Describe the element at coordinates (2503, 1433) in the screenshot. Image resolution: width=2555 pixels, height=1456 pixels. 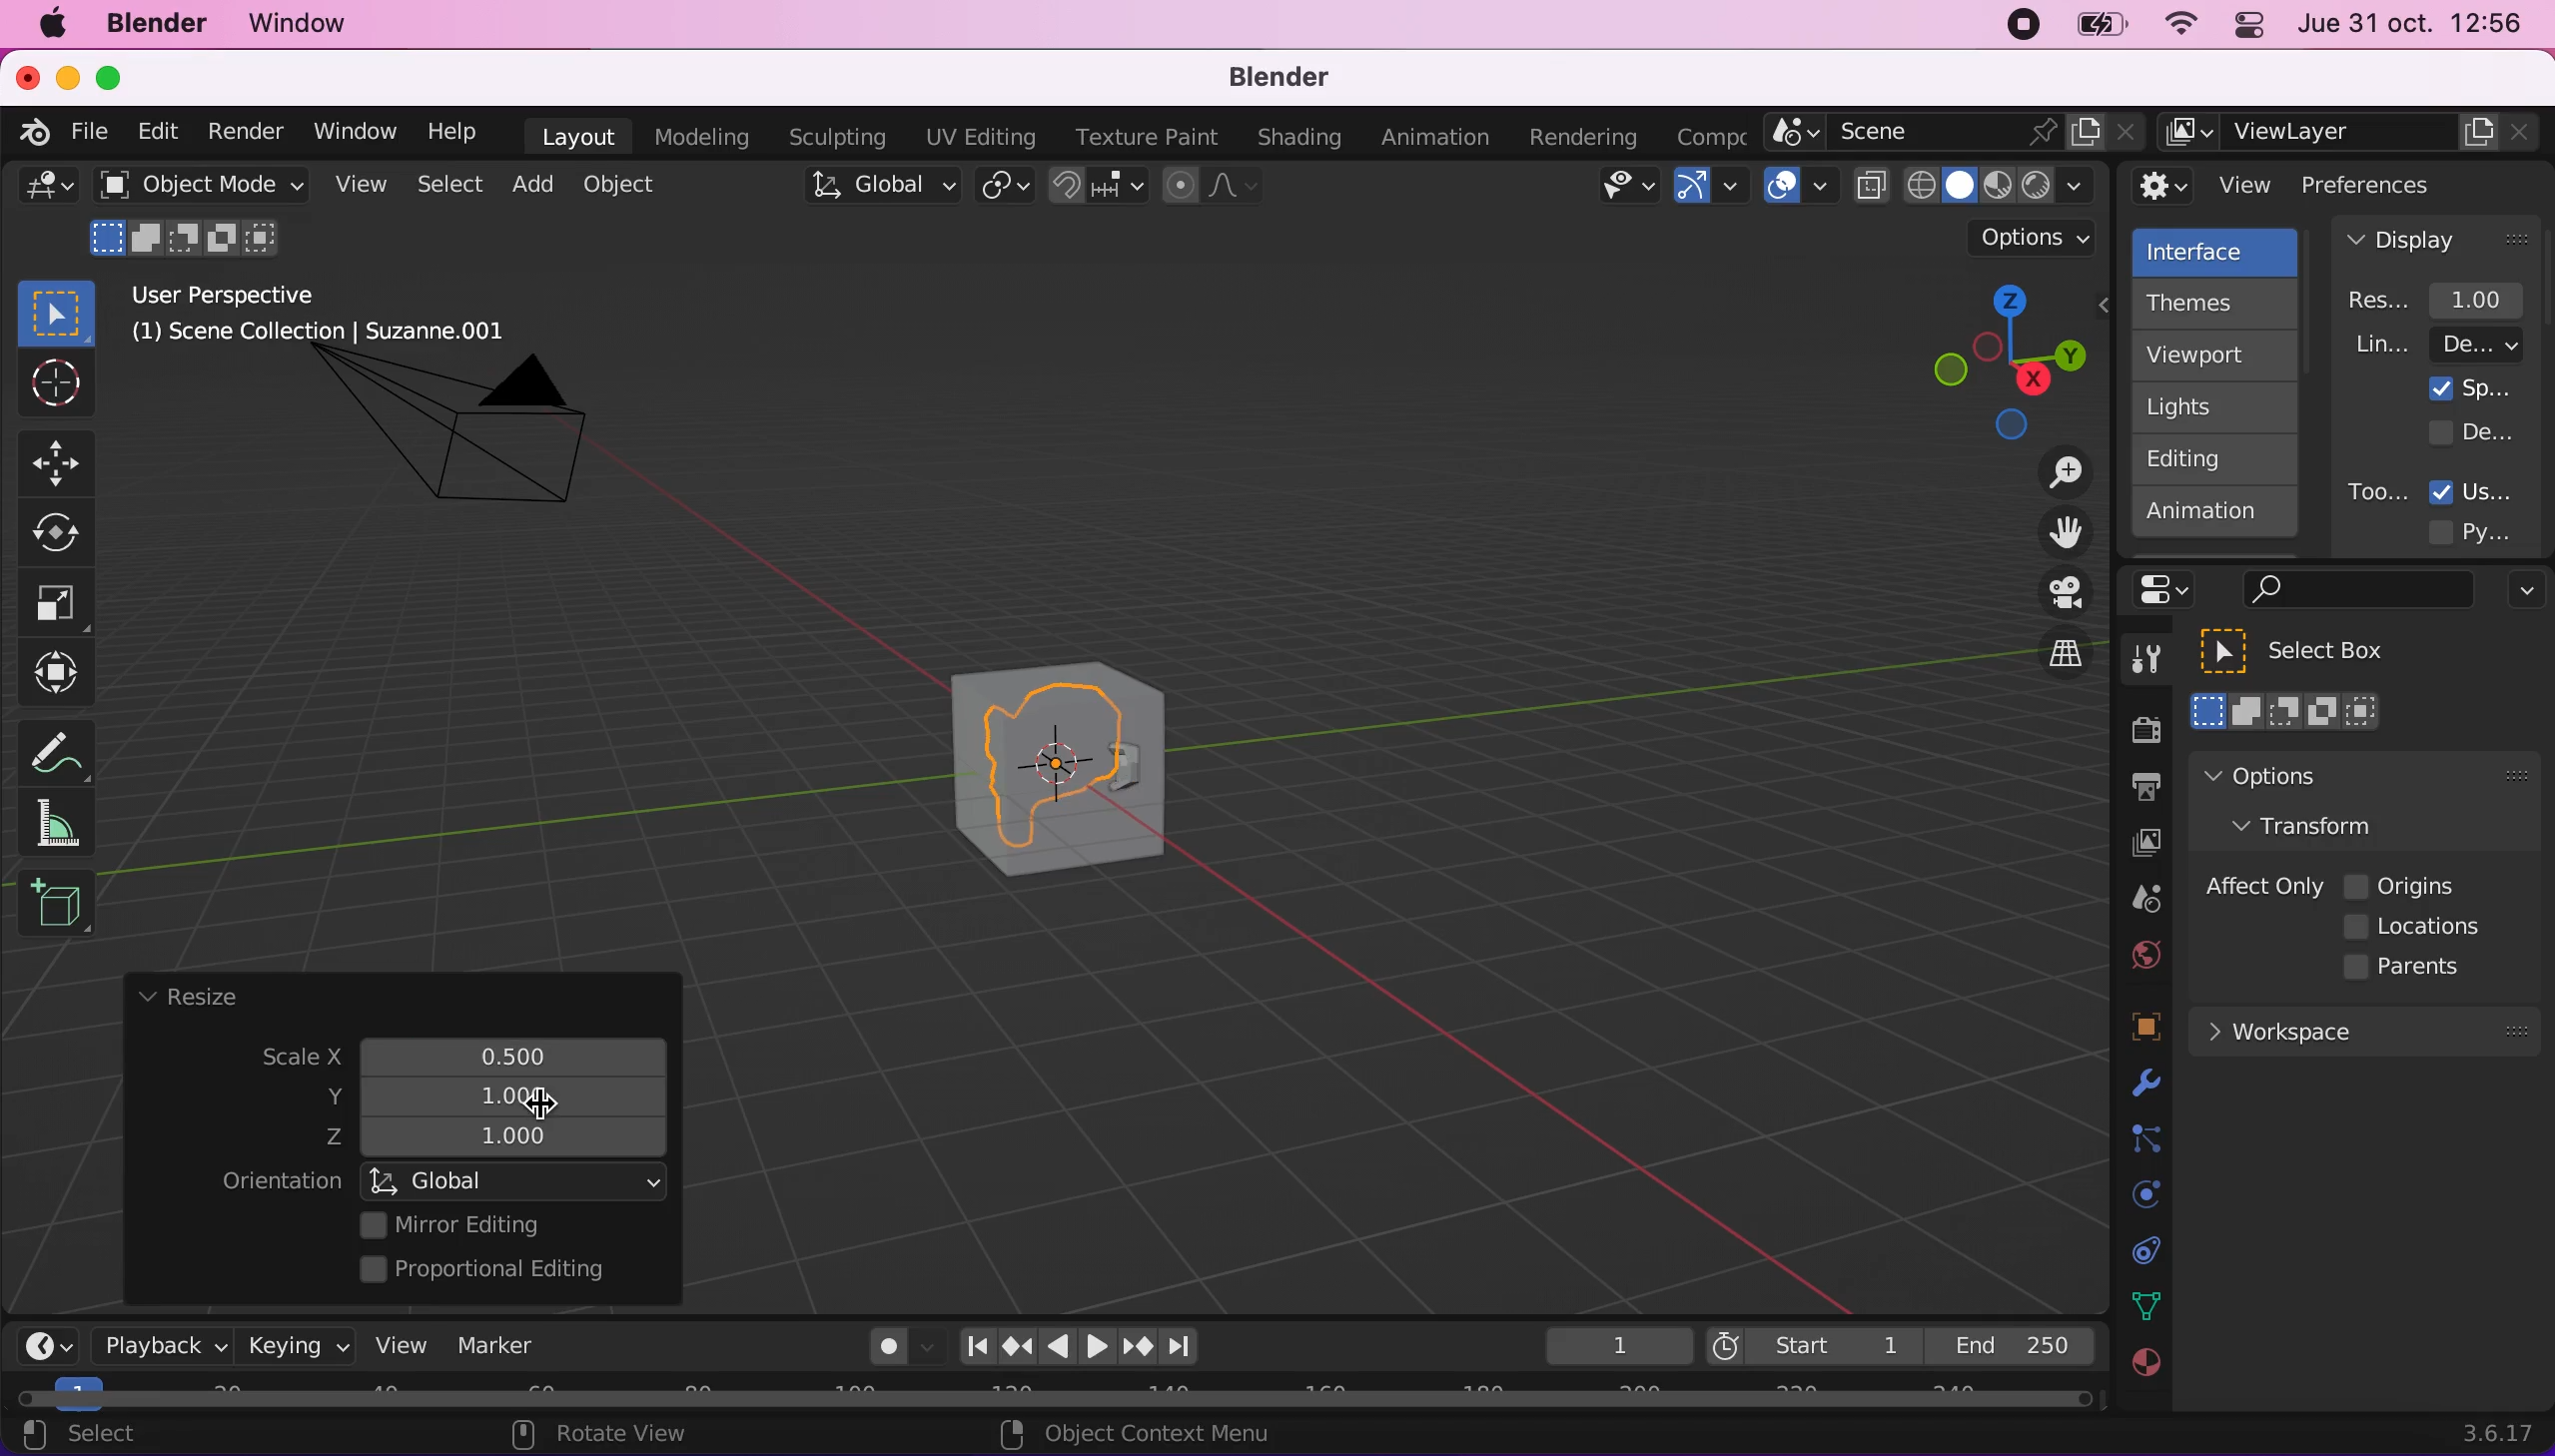
I see `3.6.17` at that location.